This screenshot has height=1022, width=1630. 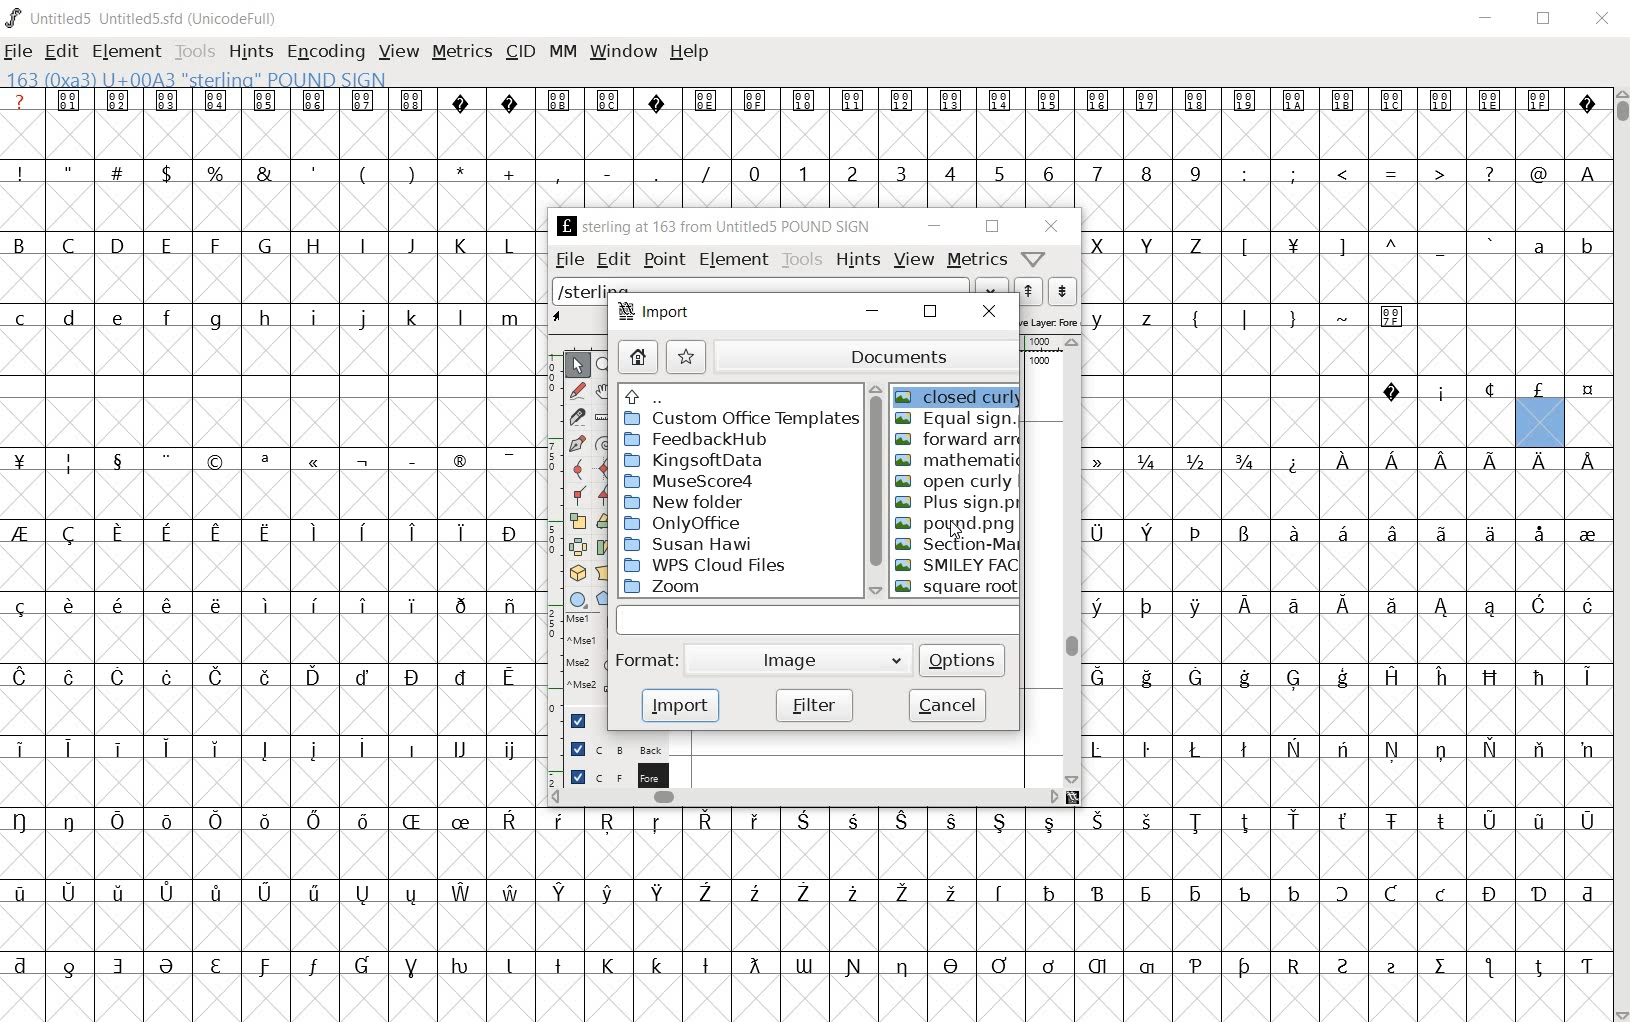 I want to click on Symbol, so click(x=1538, y=533).